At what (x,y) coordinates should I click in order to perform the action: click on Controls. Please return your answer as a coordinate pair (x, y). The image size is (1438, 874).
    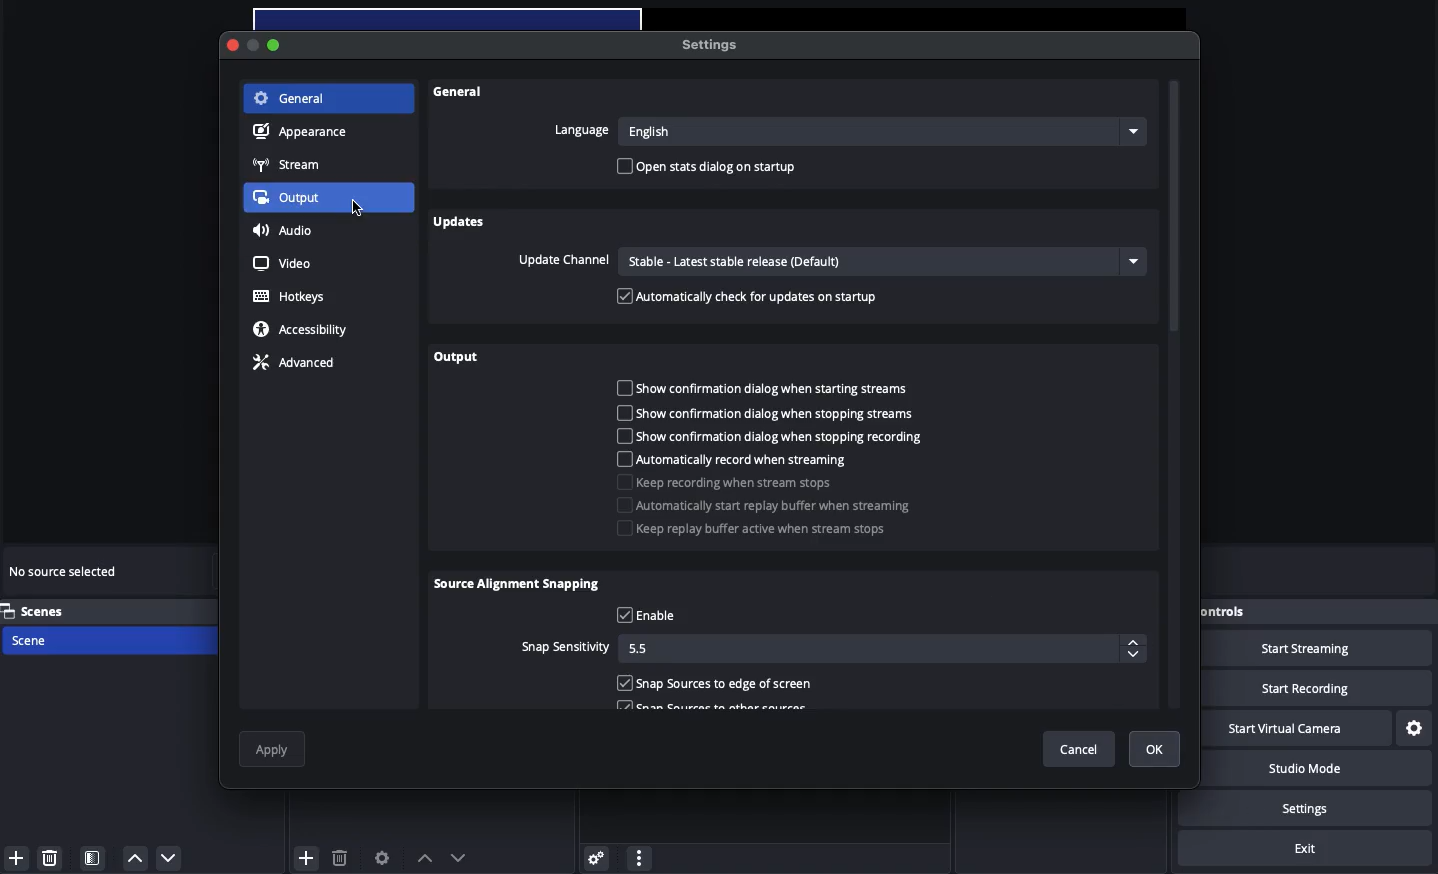
    Looking at the image, I should click on (1217, 612).